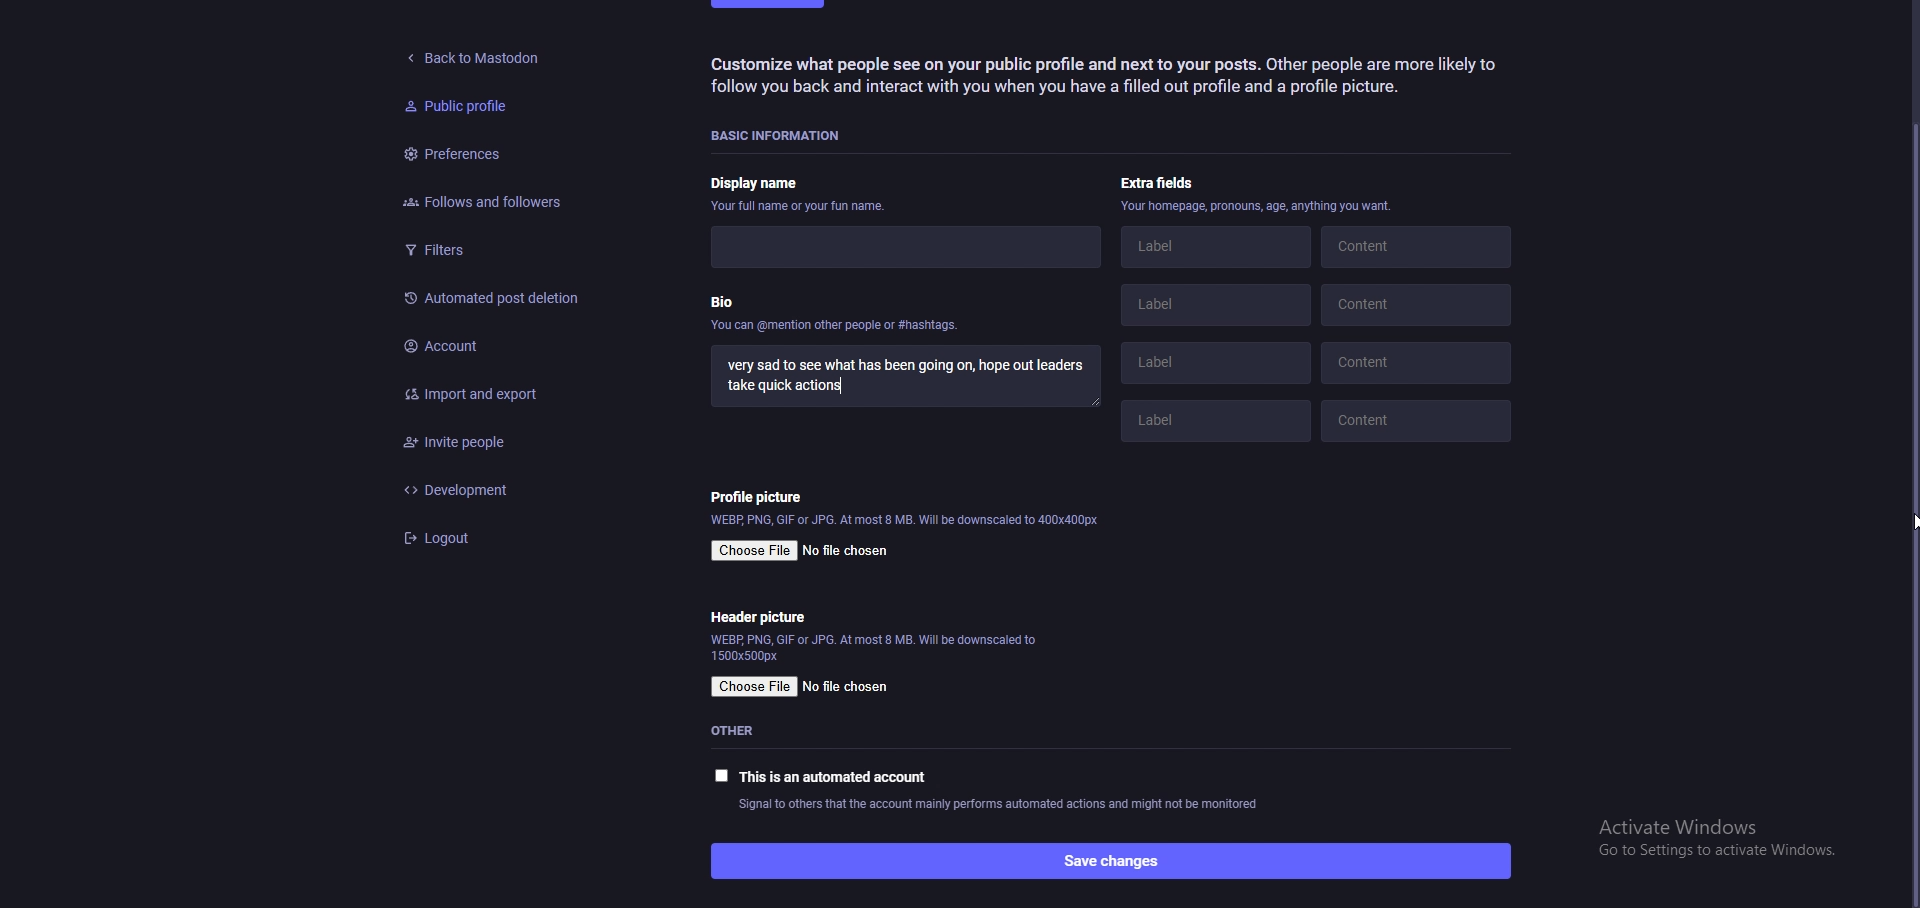 This screenshot has width=1920, height=908. Describe the element at coordinates (1209, 425) in the screenshot. I see `label` at that location.